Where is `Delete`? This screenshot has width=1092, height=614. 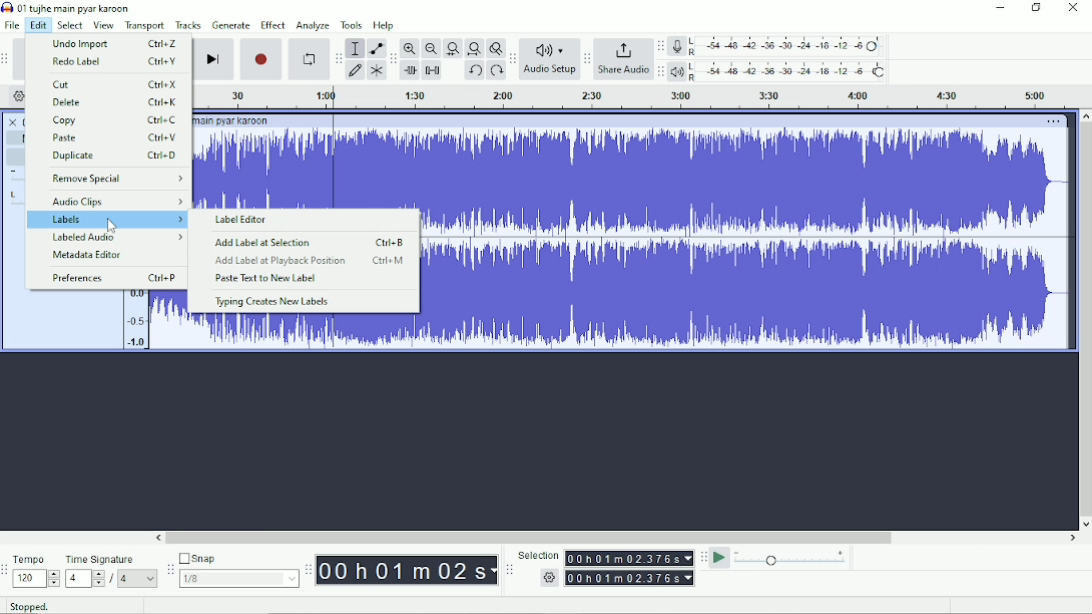
Delete is located at coordinates (116, 102).